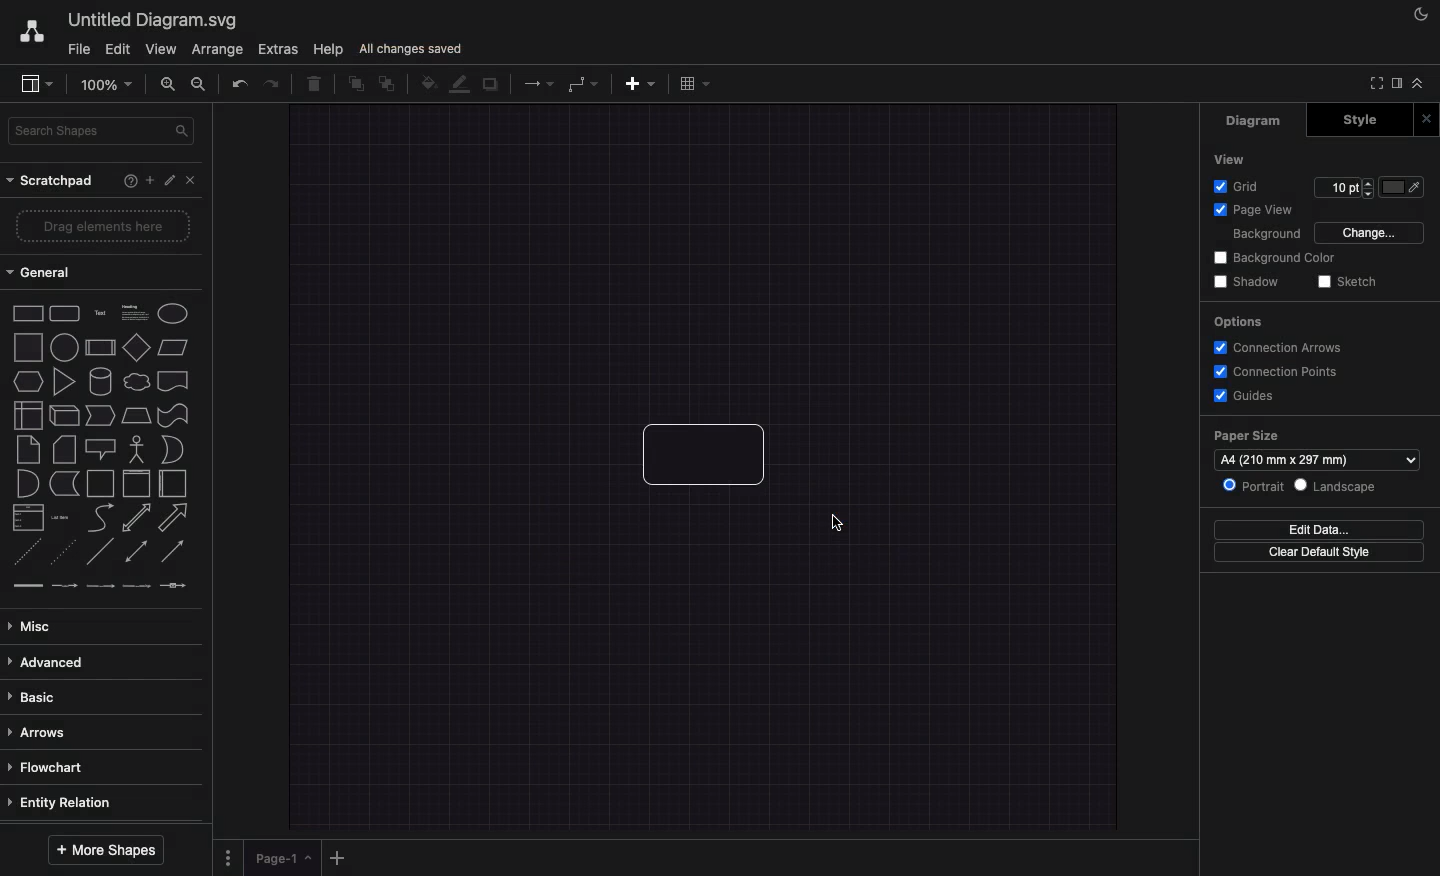 The image size is (1440, 876). Describe the element at coordinates (229, 858) in the screenshot. I see `Options` at that location.